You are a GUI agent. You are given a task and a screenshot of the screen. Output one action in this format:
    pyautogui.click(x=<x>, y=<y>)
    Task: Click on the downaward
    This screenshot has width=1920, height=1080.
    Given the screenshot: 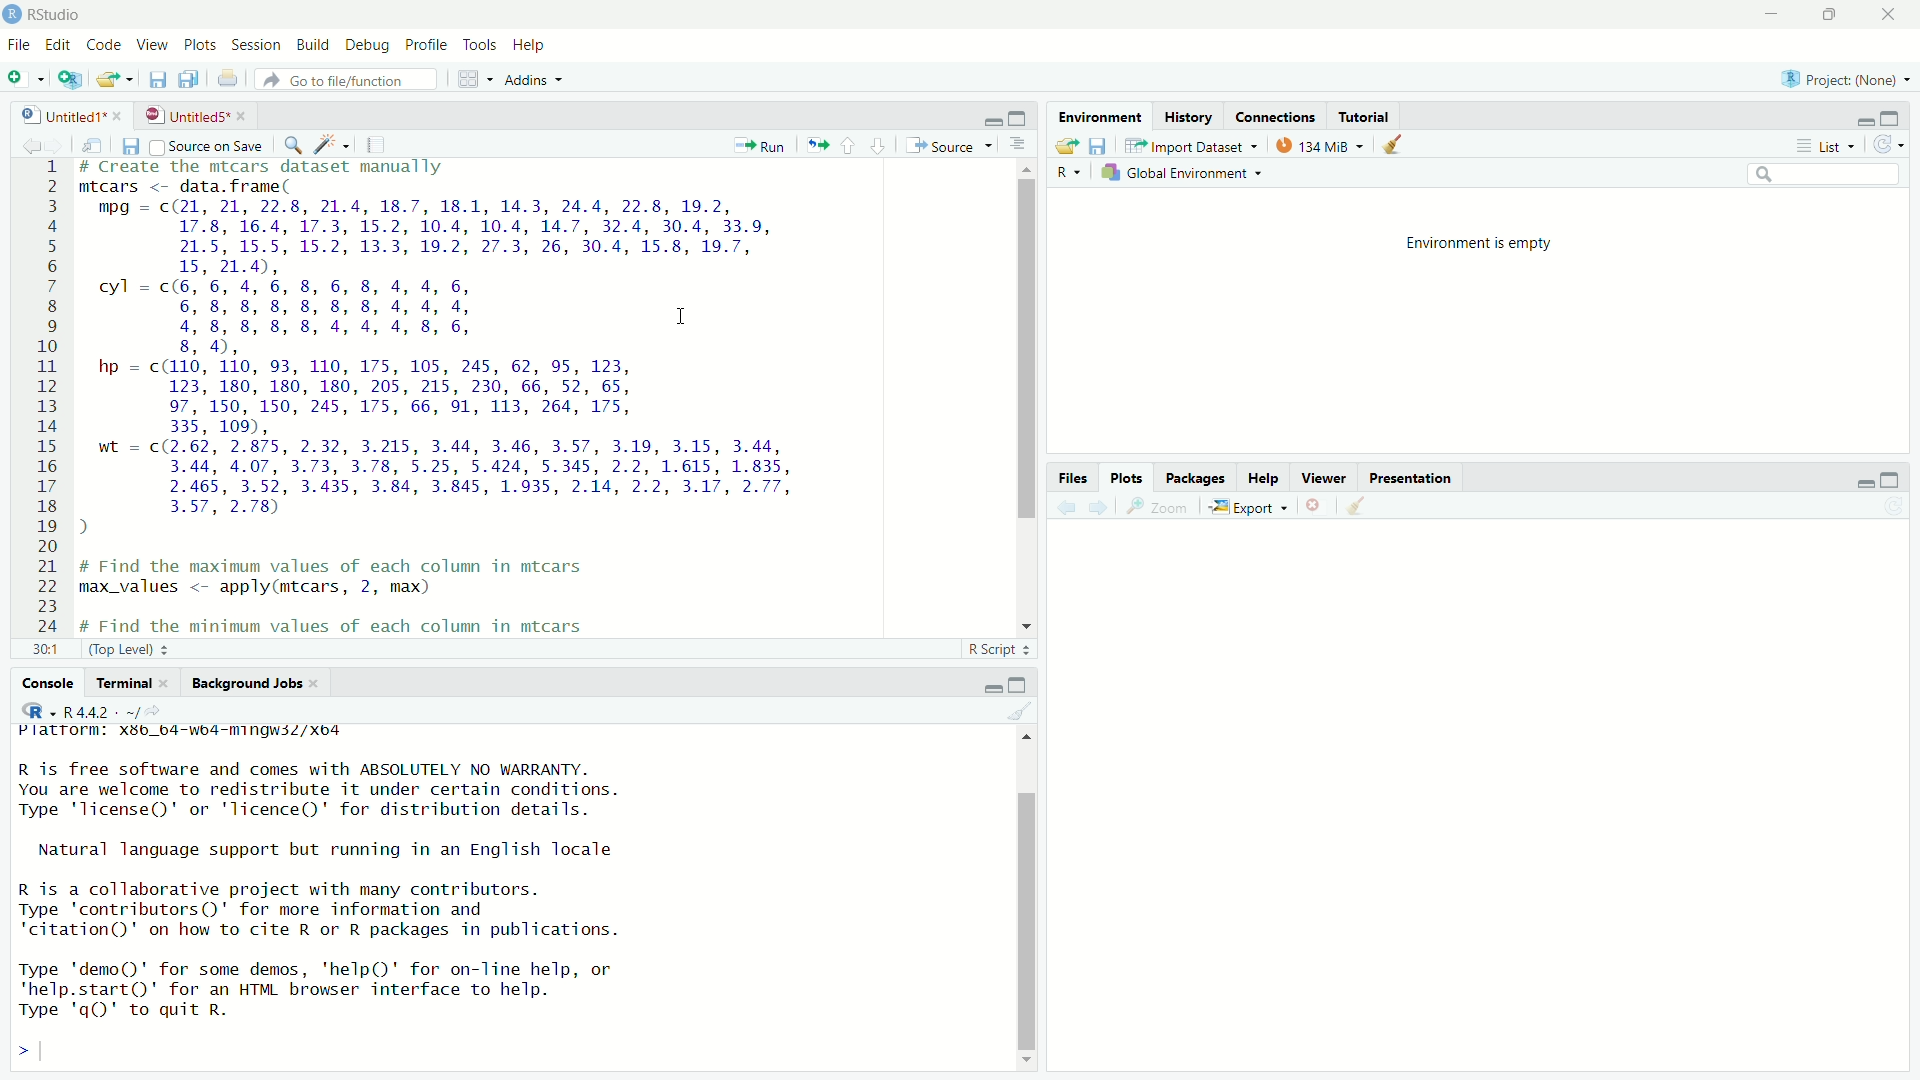 What is the action you would take?
    pyautogui.click(x=882, y=145)
    